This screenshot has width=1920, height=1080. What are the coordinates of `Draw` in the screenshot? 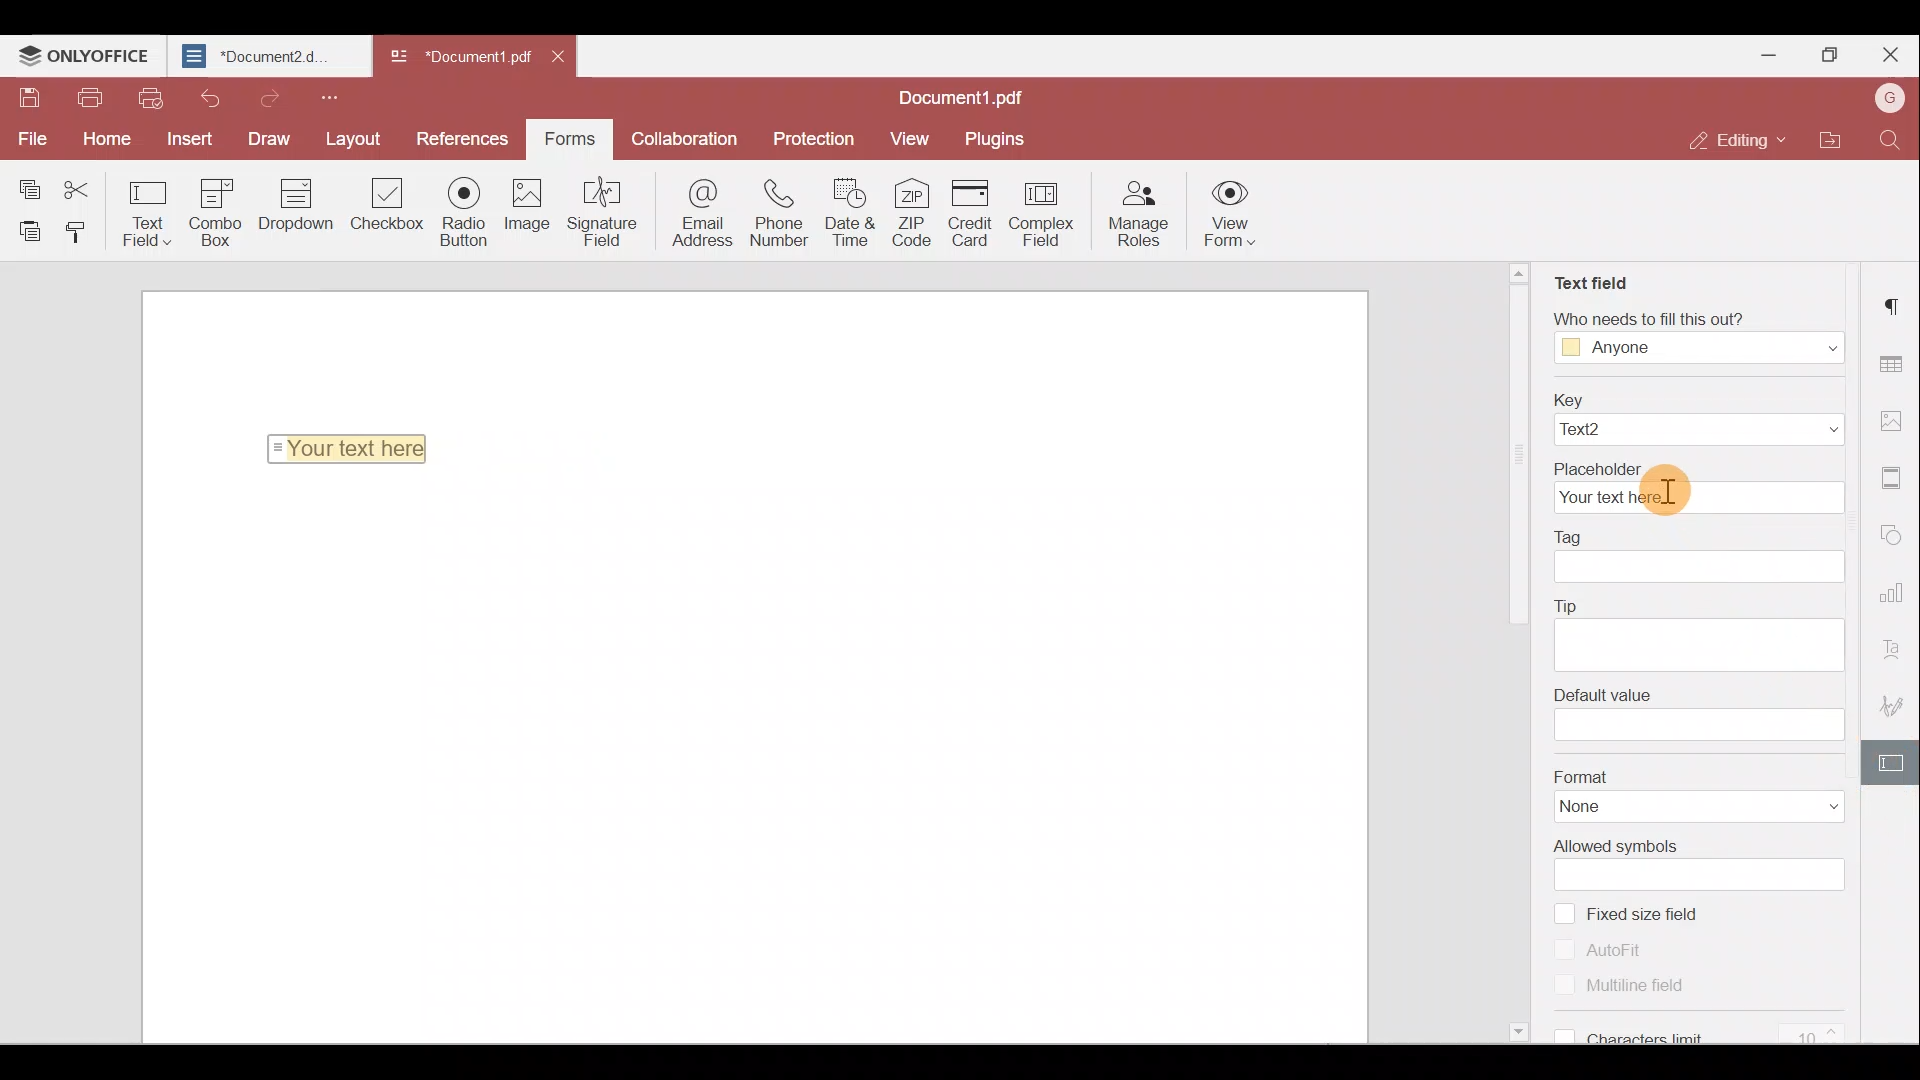 It's located at (262, 138).